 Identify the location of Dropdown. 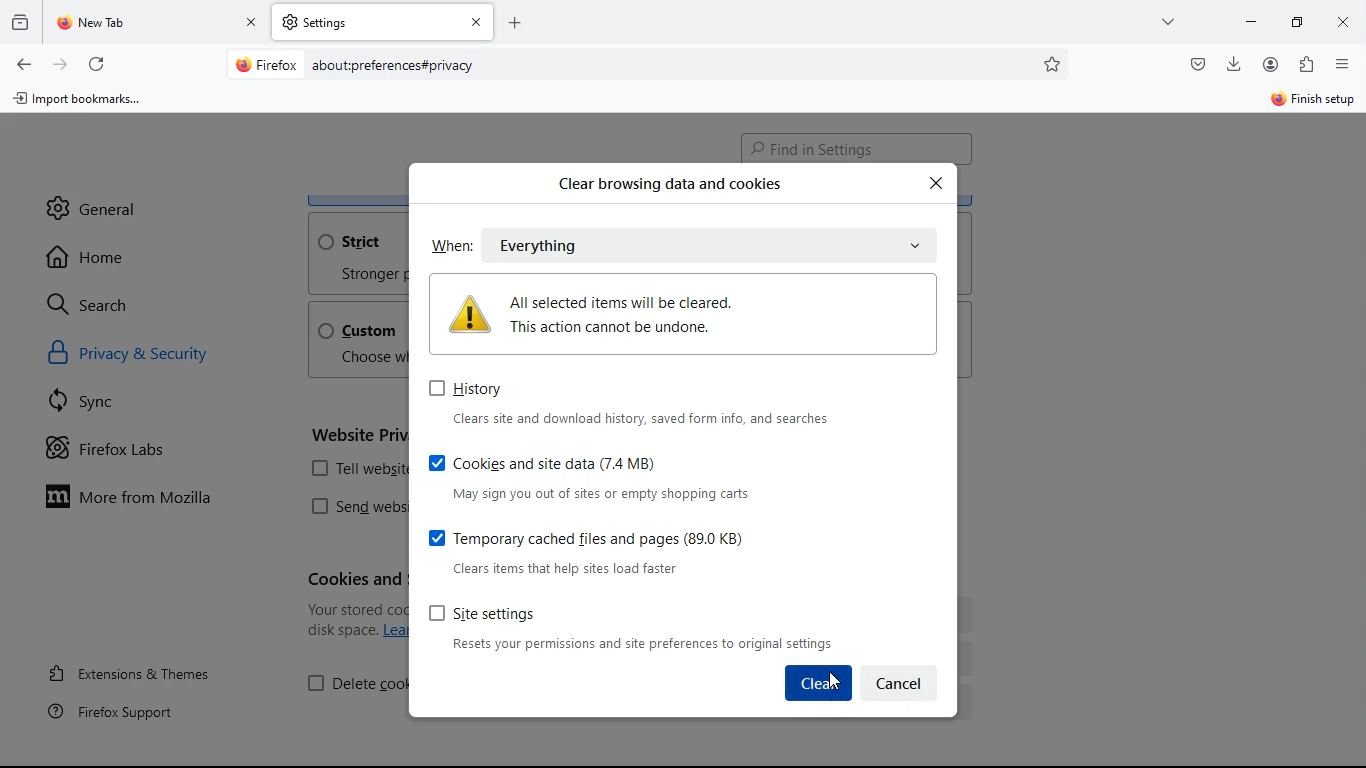
(916, 246).